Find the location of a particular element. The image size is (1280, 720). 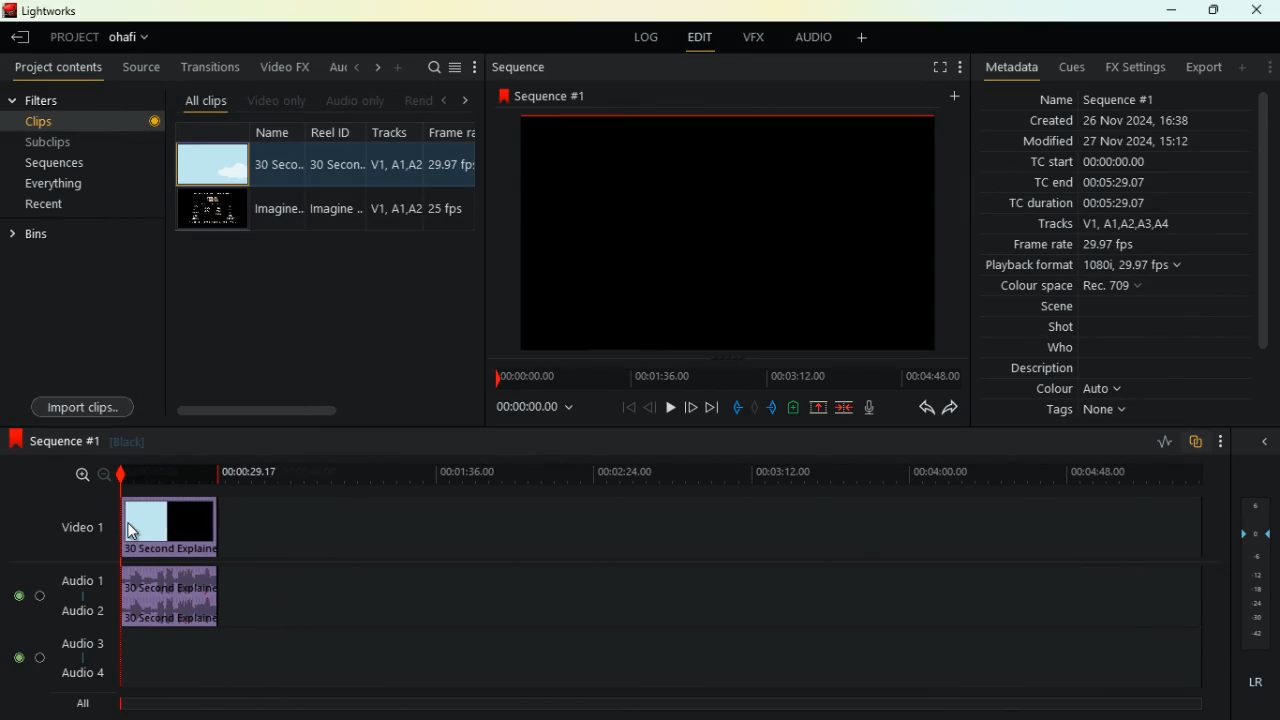

left is located at coordinates (357, 70).